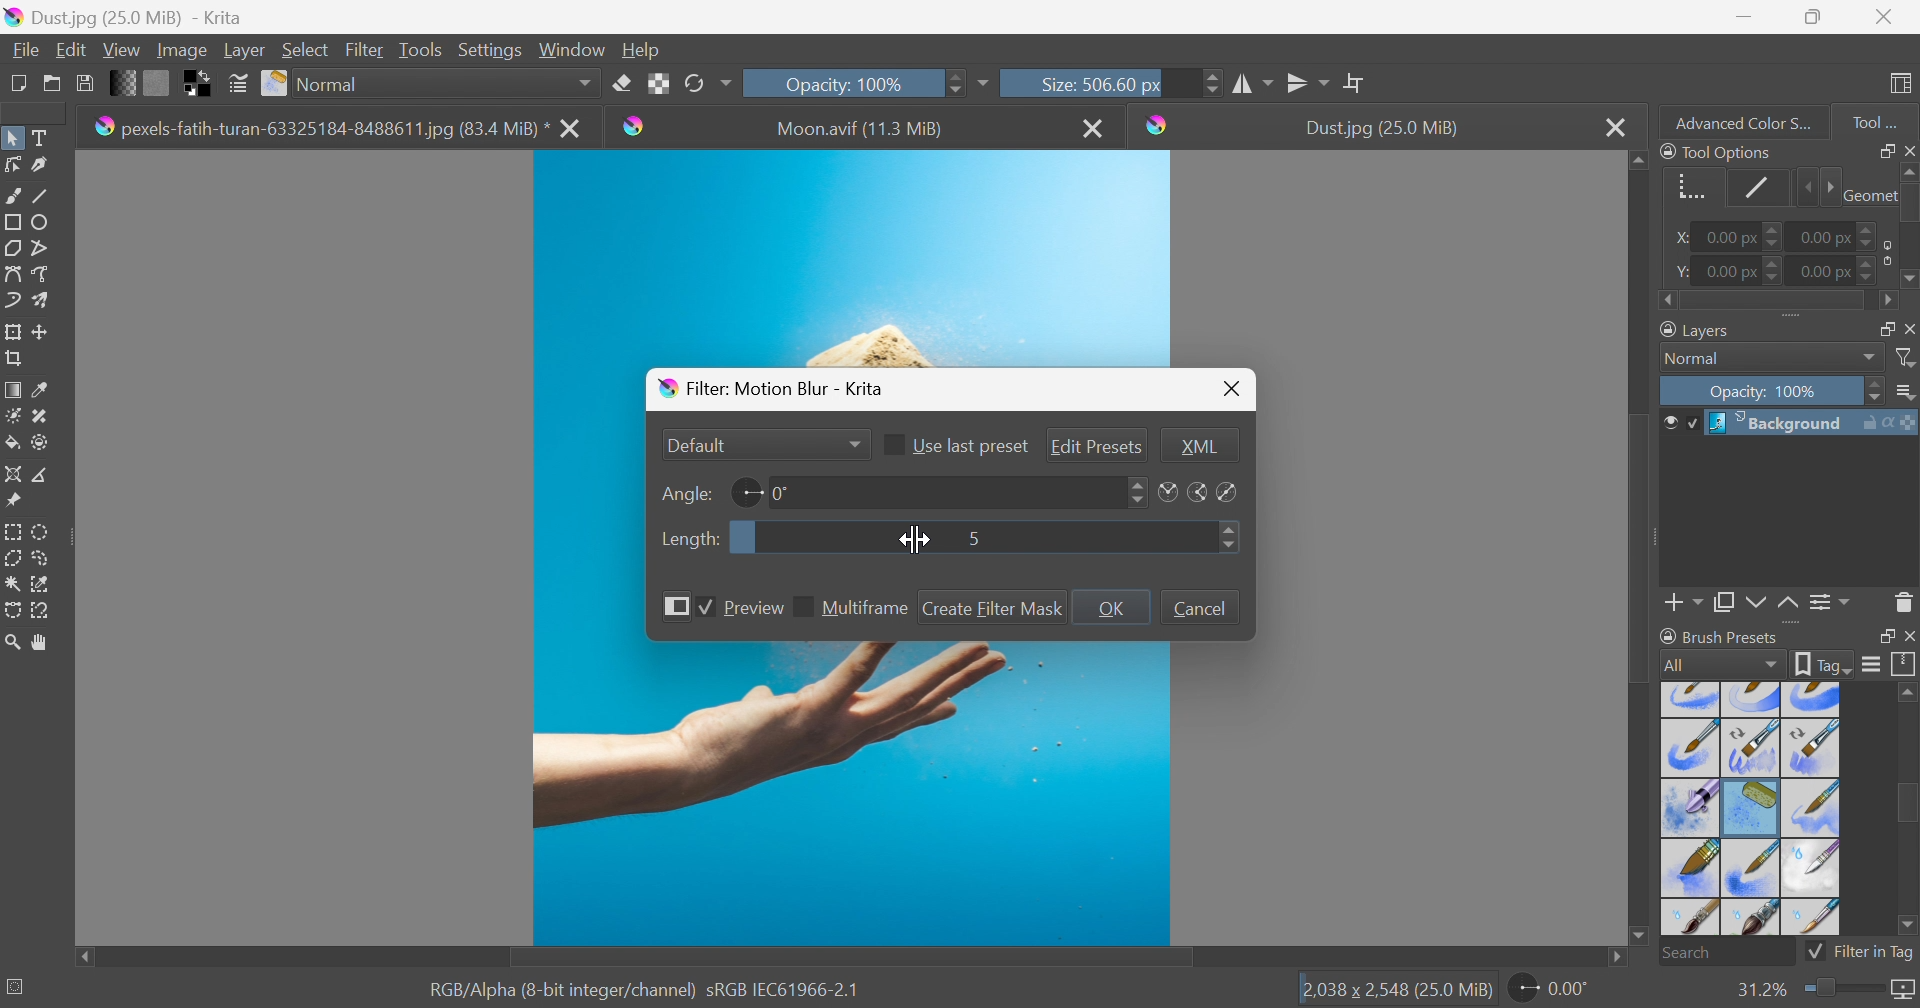 The height and width of the screenshot is (1008, 1920). Describe the element at coordinates (42, 531) in the screenshot. I see `Elliptical selection tool` at that location.